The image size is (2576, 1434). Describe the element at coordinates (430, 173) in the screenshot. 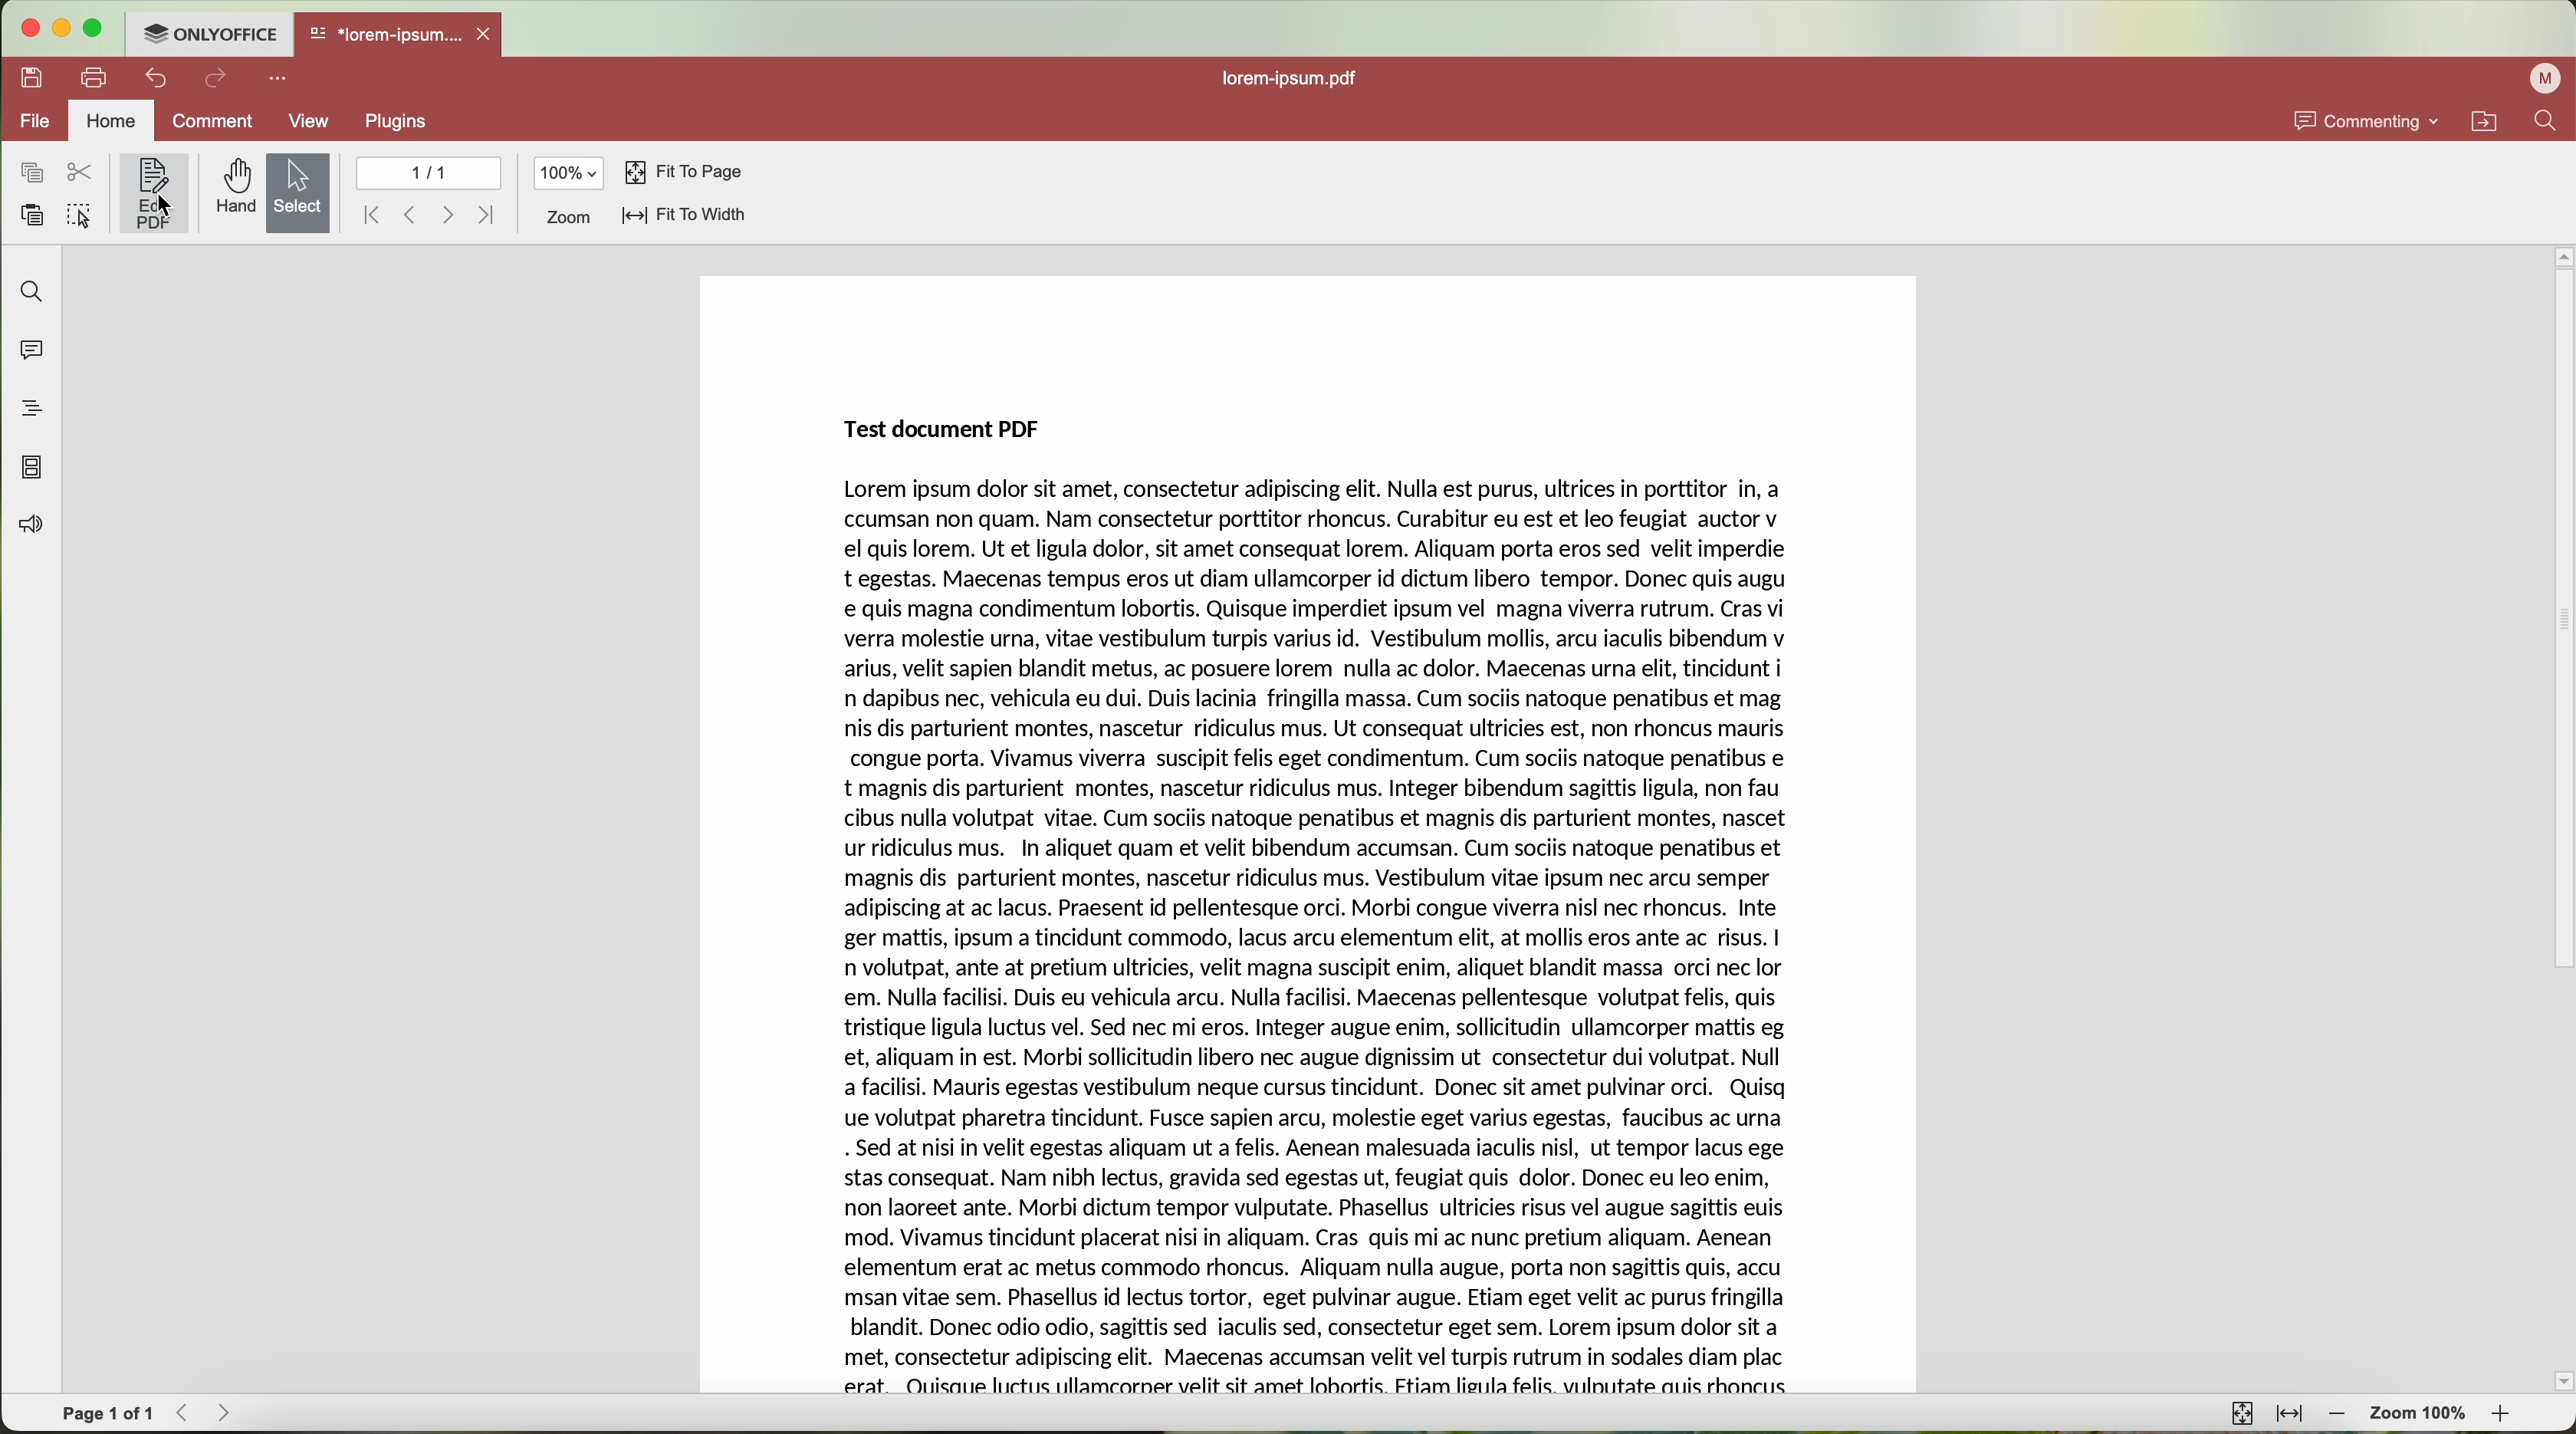

I see `1/1` at that location.